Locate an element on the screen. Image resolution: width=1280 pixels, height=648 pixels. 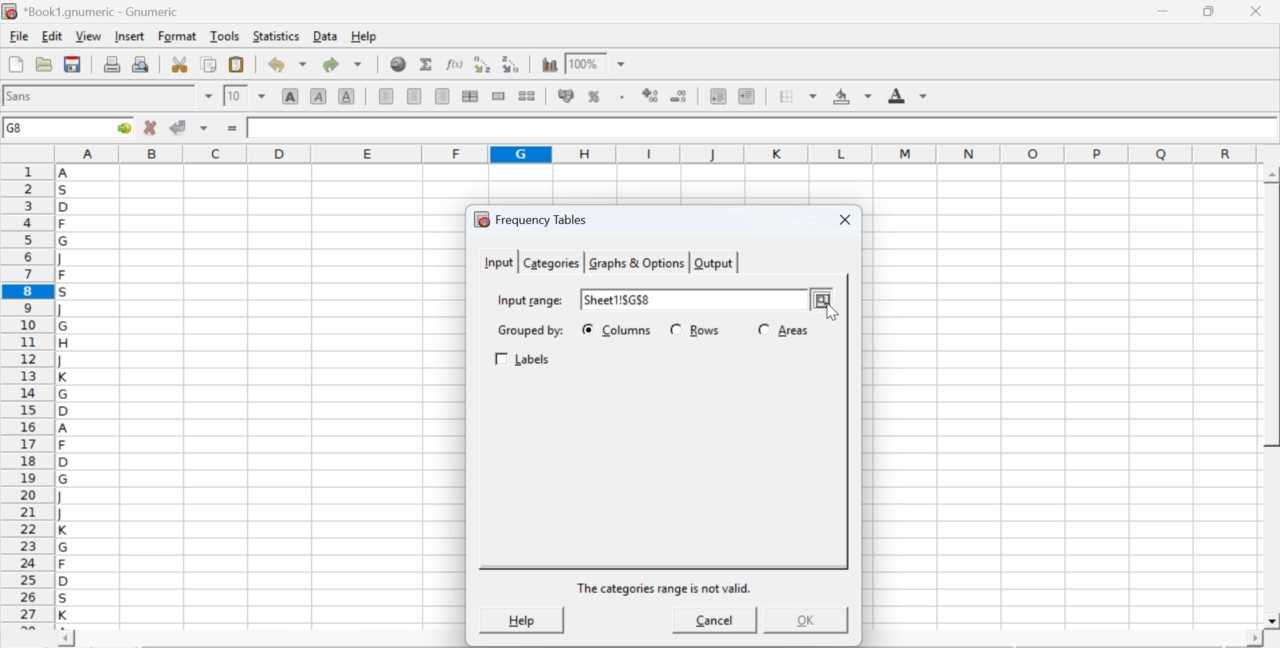
data is located at coordinates (327, 35).